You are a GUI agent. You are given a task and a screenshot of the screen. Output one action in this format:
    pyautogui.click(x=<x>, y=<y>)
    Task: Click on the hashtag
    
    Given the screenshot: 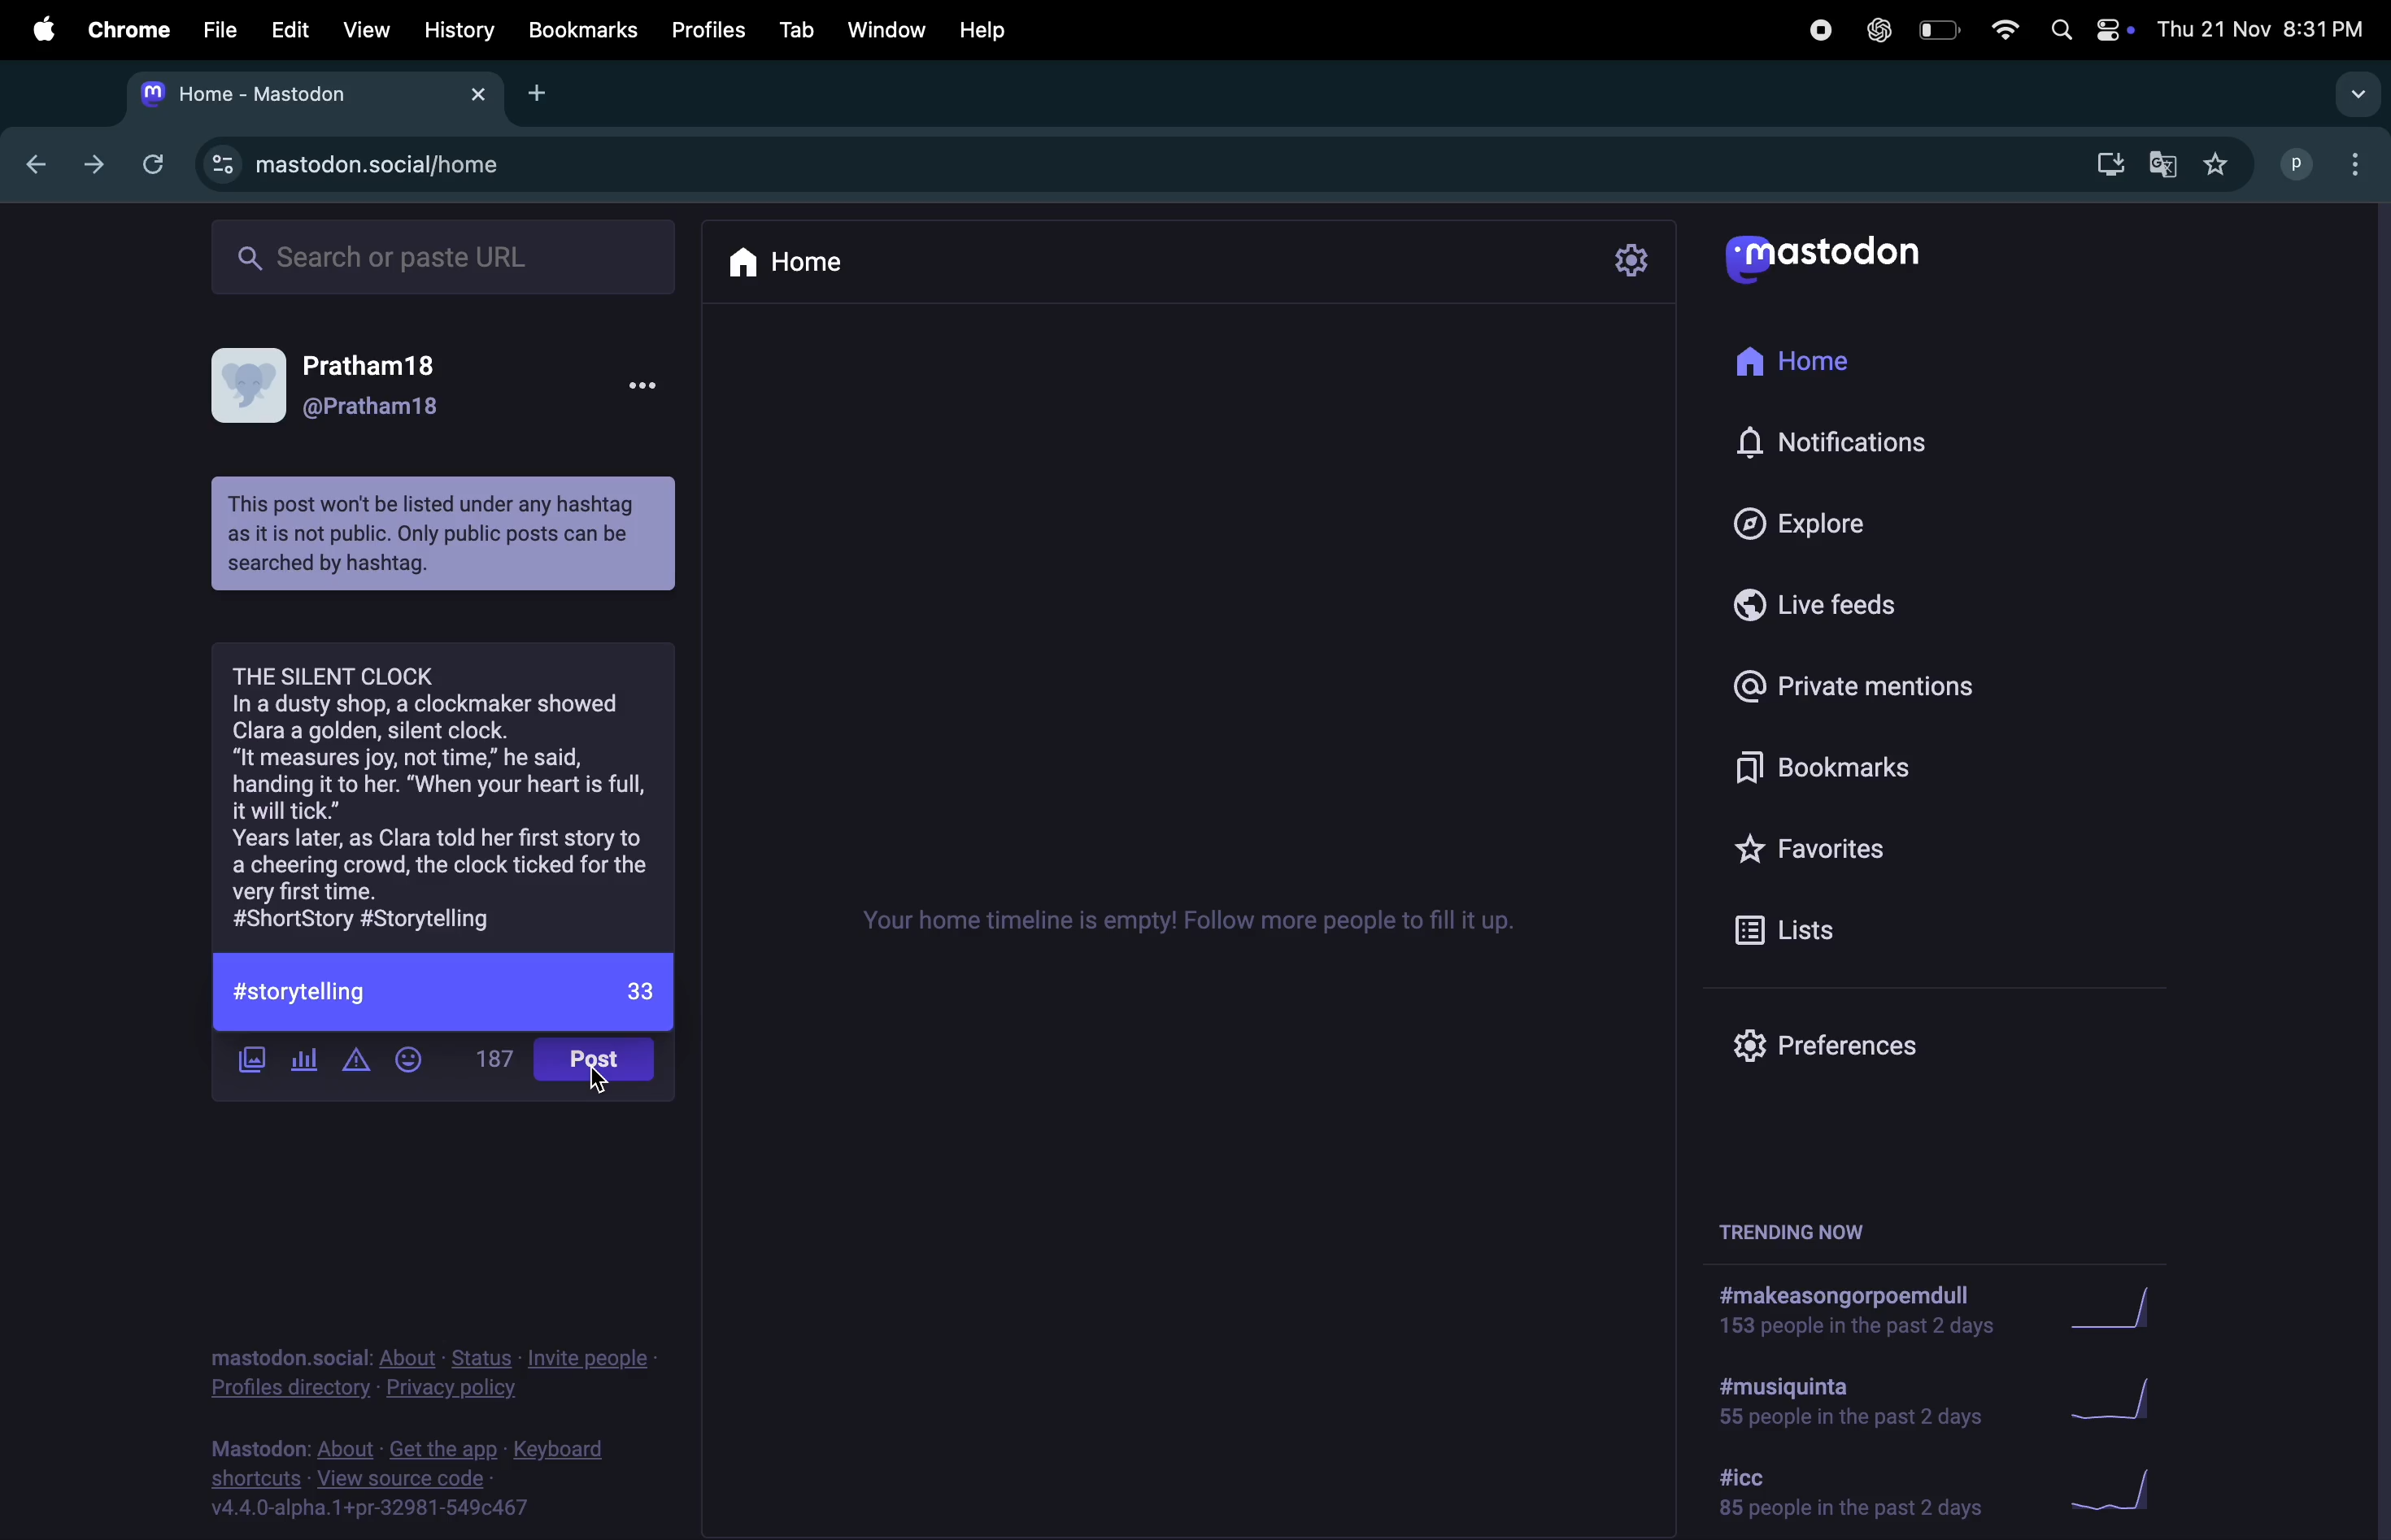 What is the action you would take?
    pyautogui.click(x=1843, y=1405)
    